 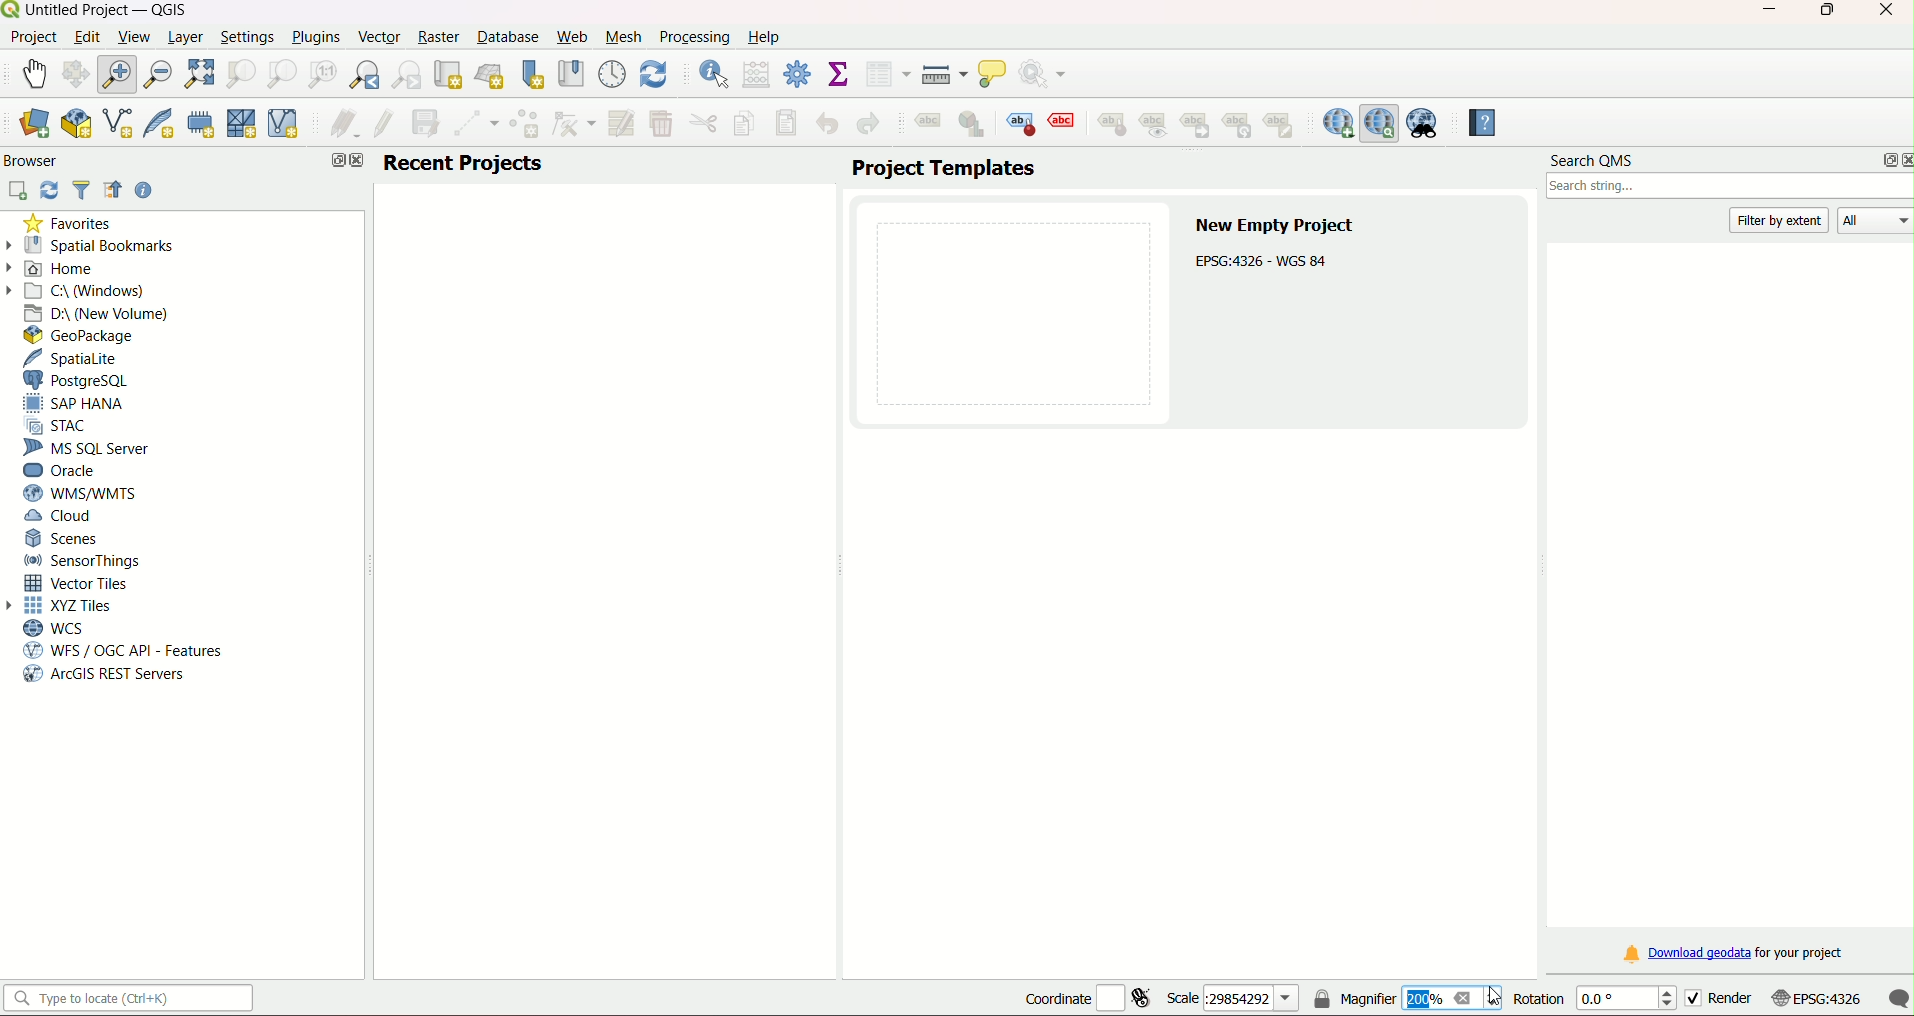 I want to click on new empty project, so click(x=1277, y=226).